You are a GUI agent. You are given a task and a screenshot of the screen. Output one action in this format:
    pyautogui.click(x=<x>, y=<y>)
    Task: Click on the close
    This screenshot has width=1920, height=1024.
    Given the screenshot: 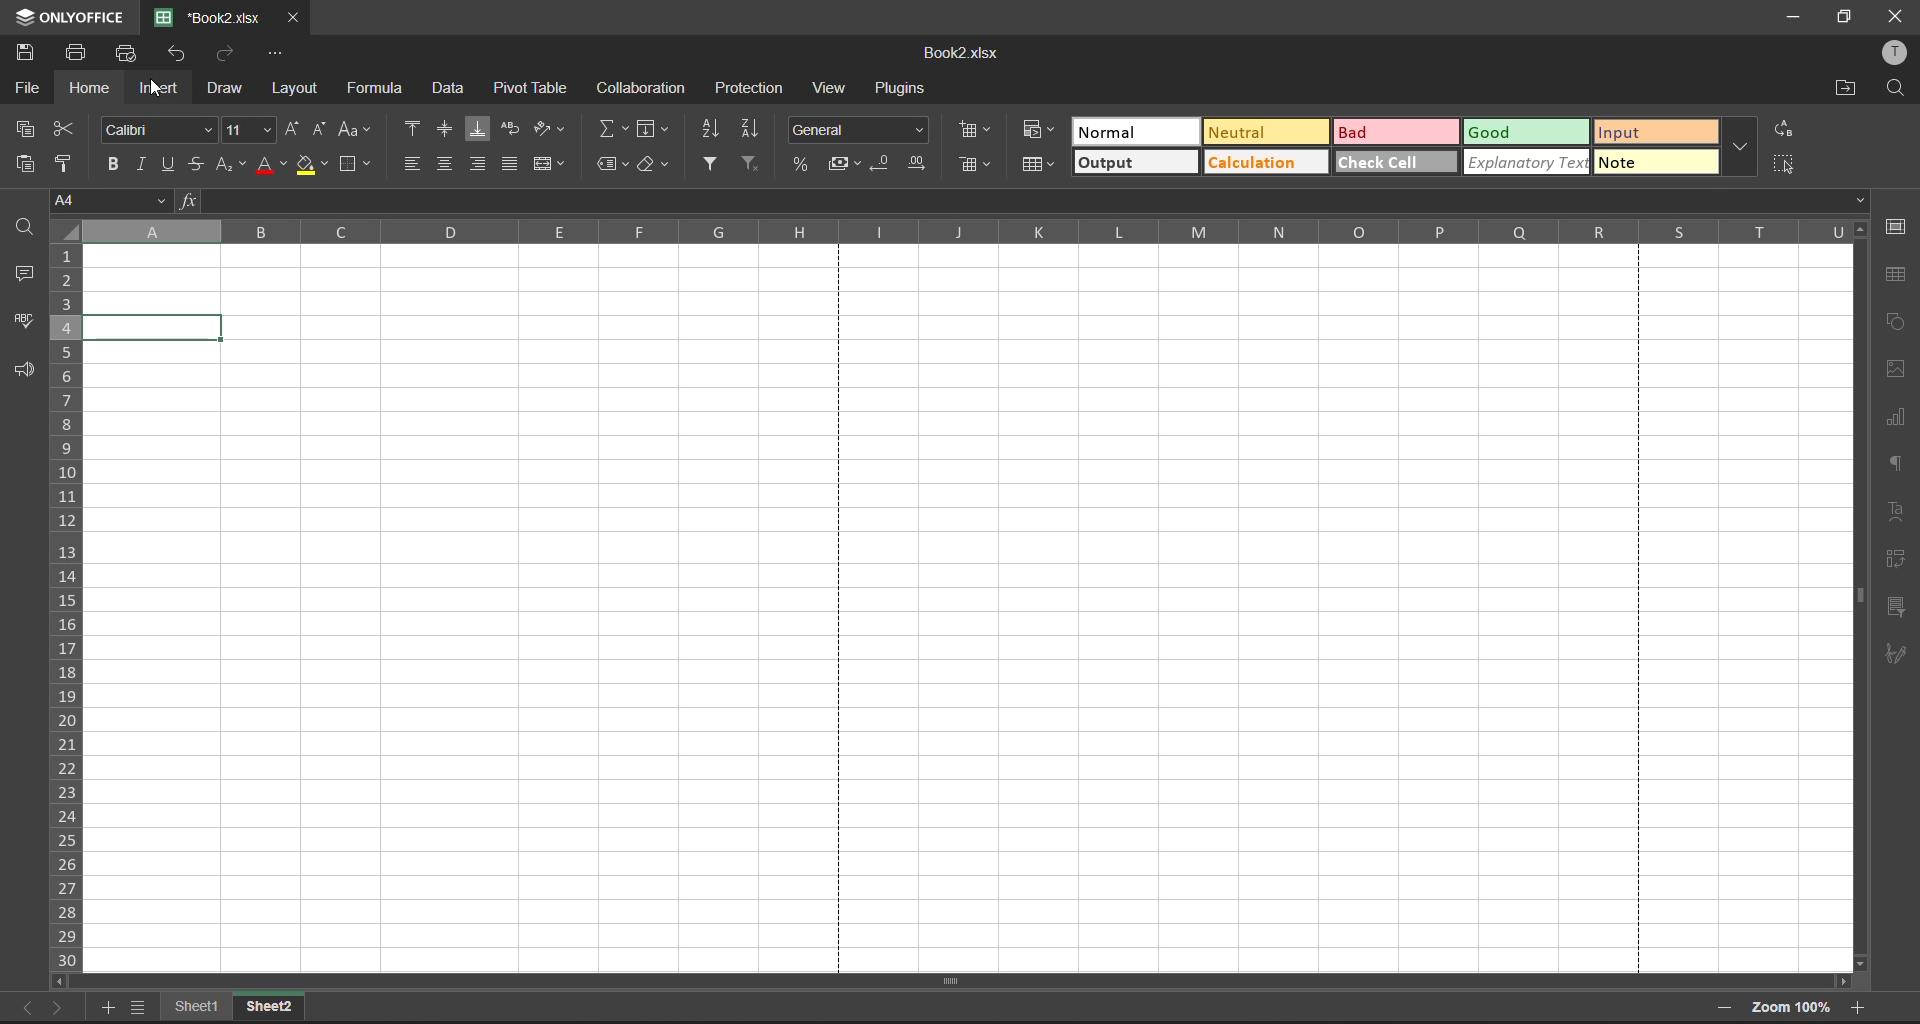 What is the action you would take?
    pyautogui.click(x=1898, y=15)
    